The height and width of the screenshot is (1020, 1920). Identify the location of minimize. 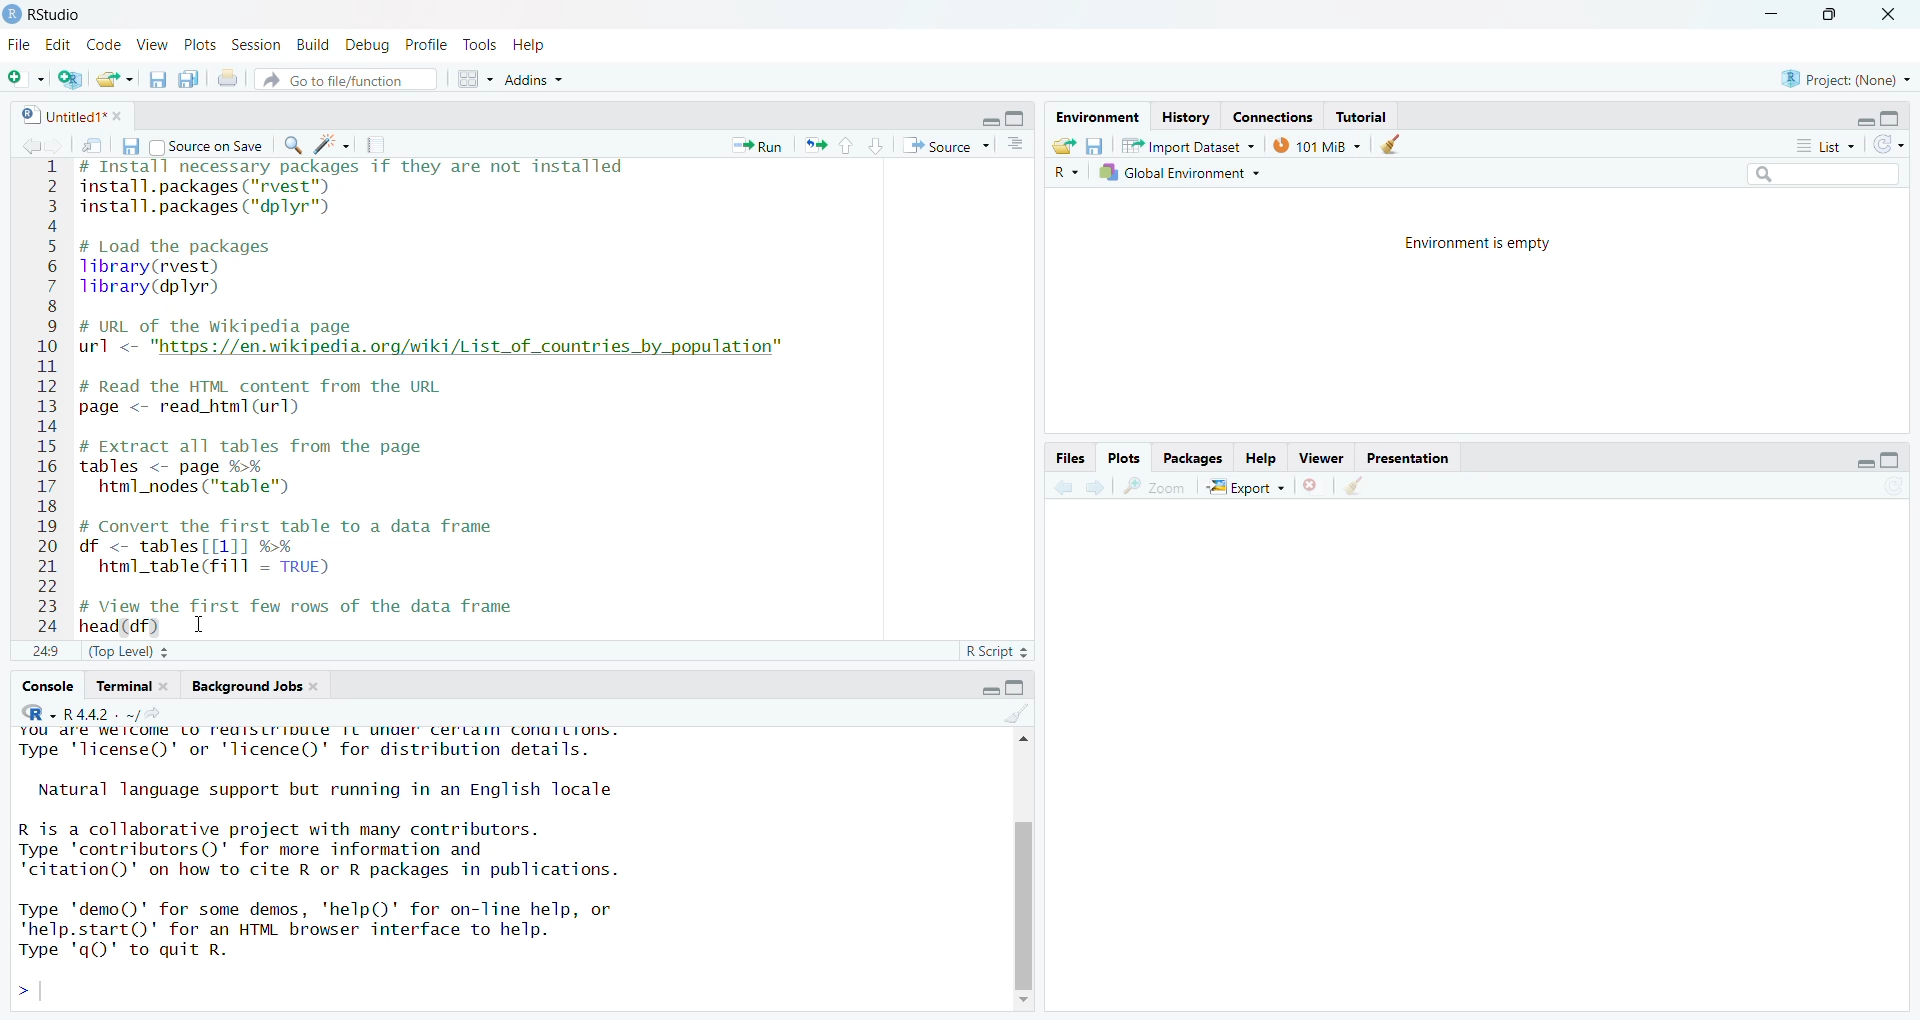
(989, 689).